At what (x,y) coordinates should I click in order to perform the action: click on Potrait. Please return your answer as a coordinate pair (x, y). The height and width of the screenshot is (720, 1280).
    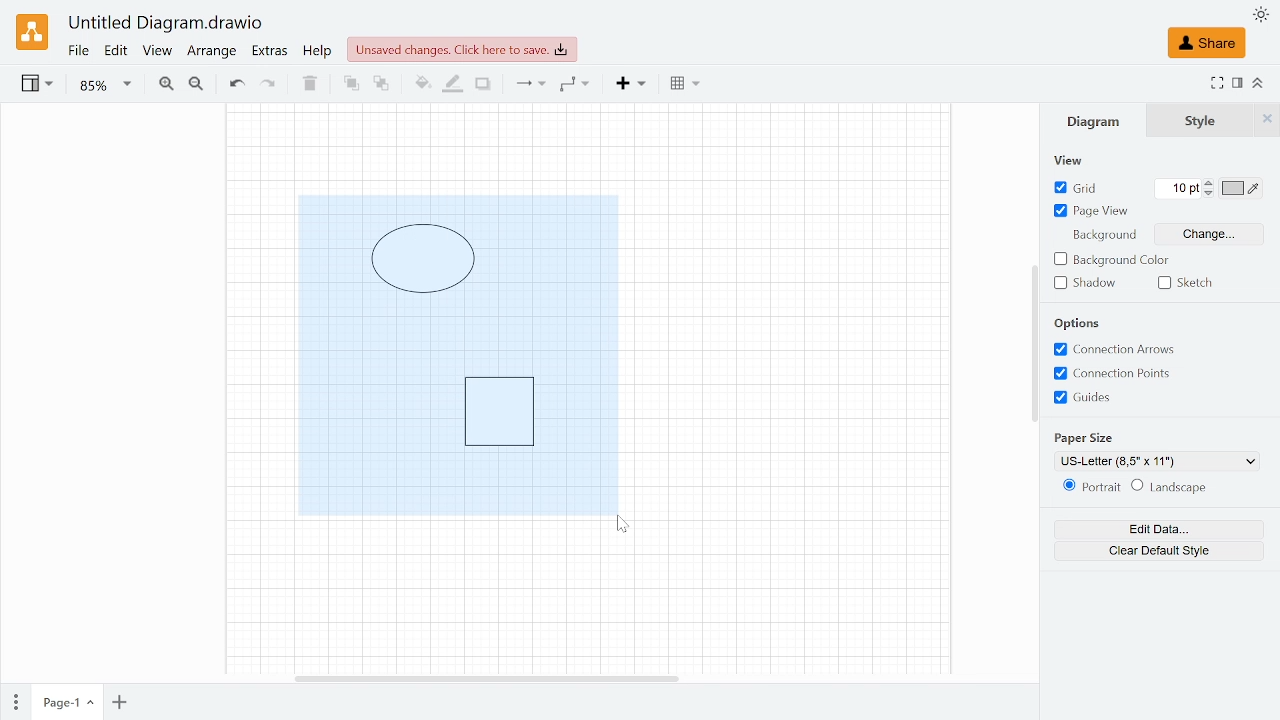
    Looking at the image, I should click on (1088, 488).